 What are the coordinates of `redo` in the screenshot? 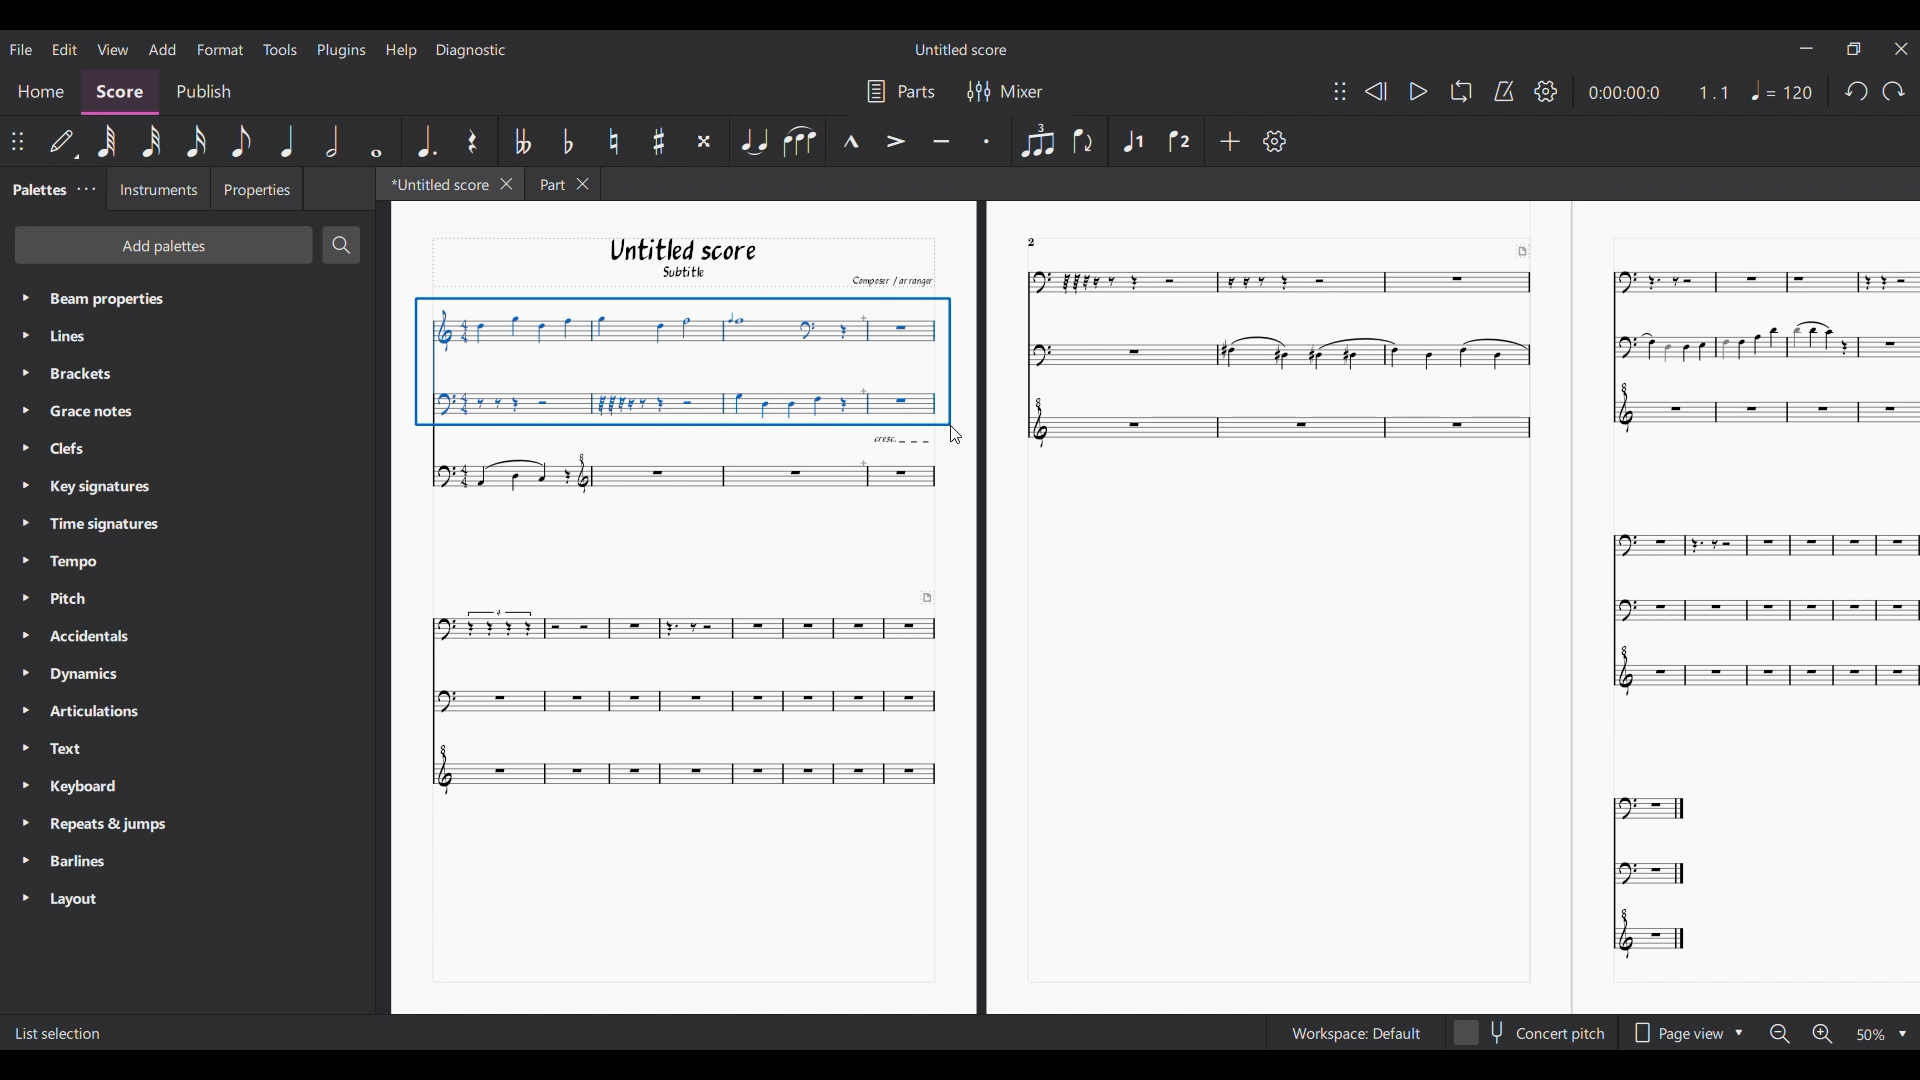 It's located at (1854, 96).